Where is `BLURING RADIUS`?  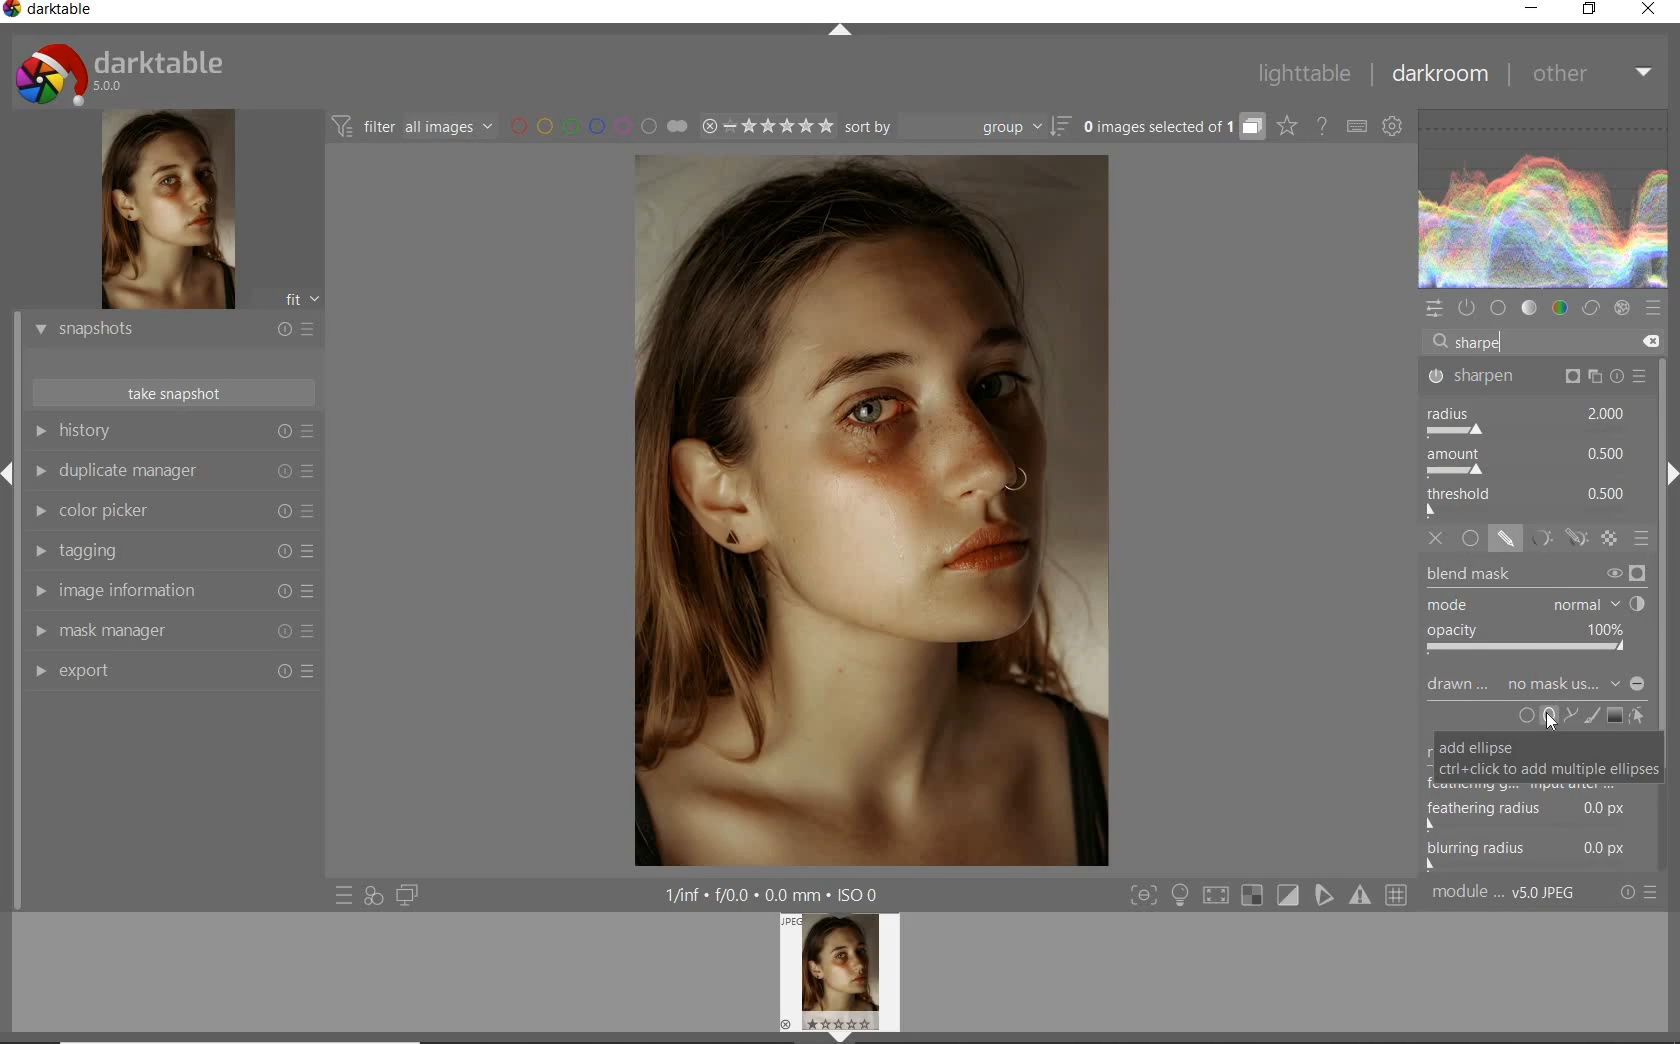 BLURING RADIUS is located at coordinates (1538, 851).